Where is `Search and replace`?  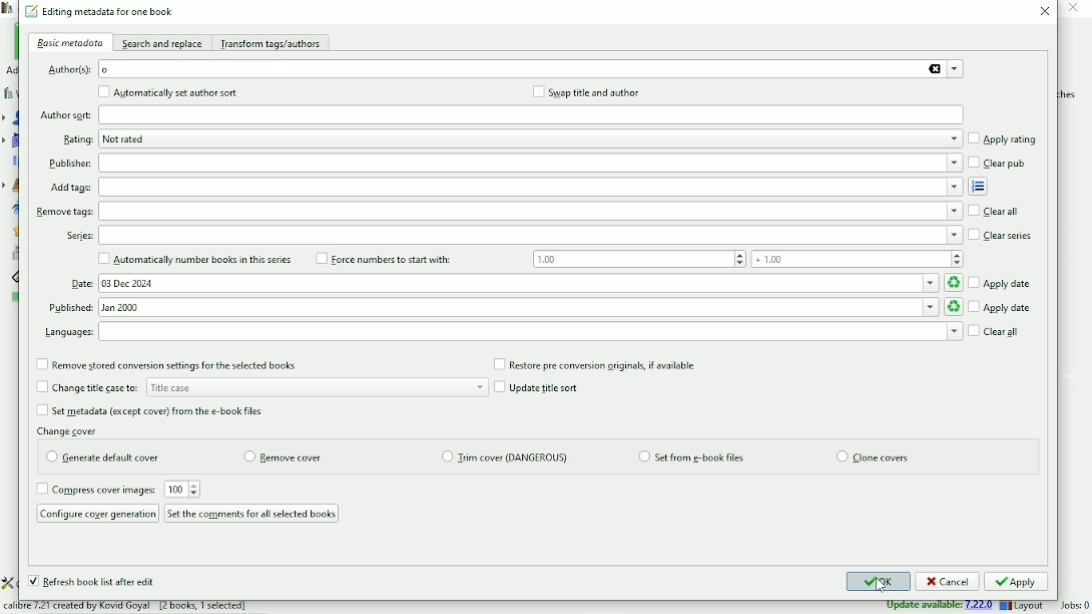 Search and replace is located at coordinates (163, 43).